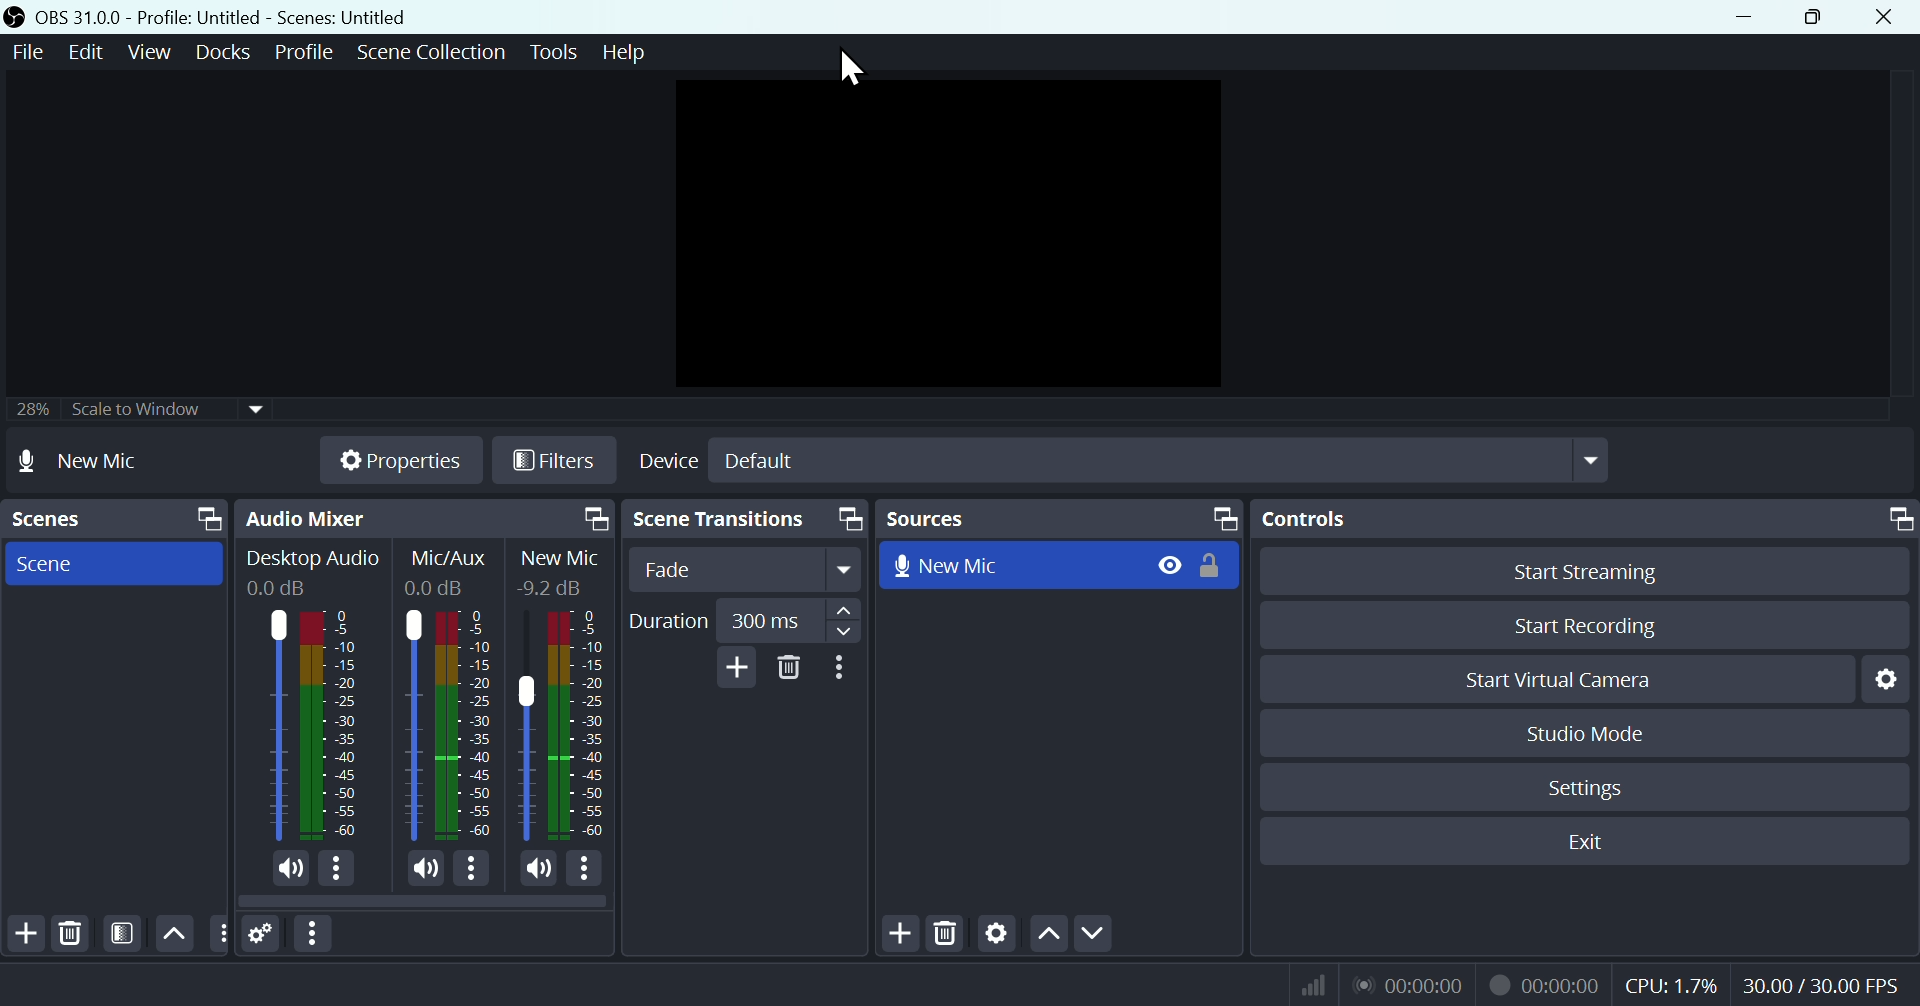  I want to click on Scene collection, so click(435, 55).